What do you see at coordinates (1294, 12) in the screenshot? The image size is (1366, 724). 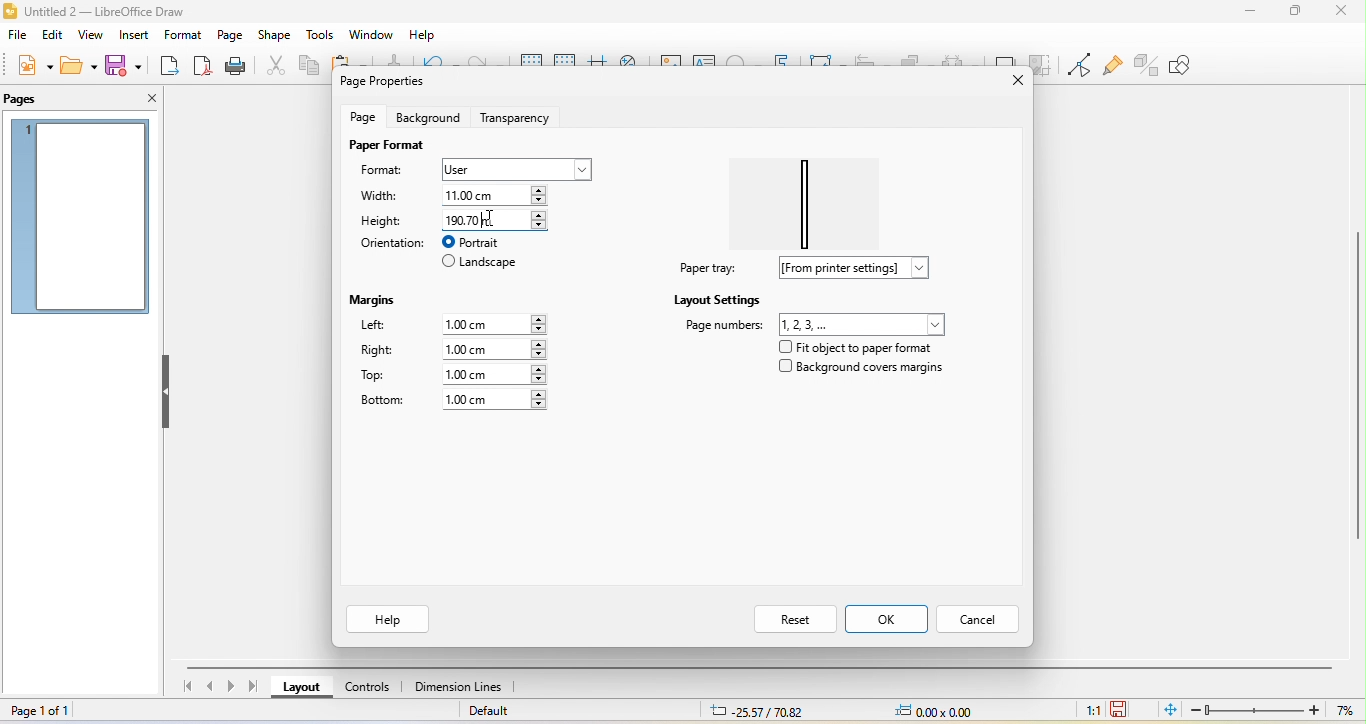 I see `maximize` at bounding box center [1294, 12].